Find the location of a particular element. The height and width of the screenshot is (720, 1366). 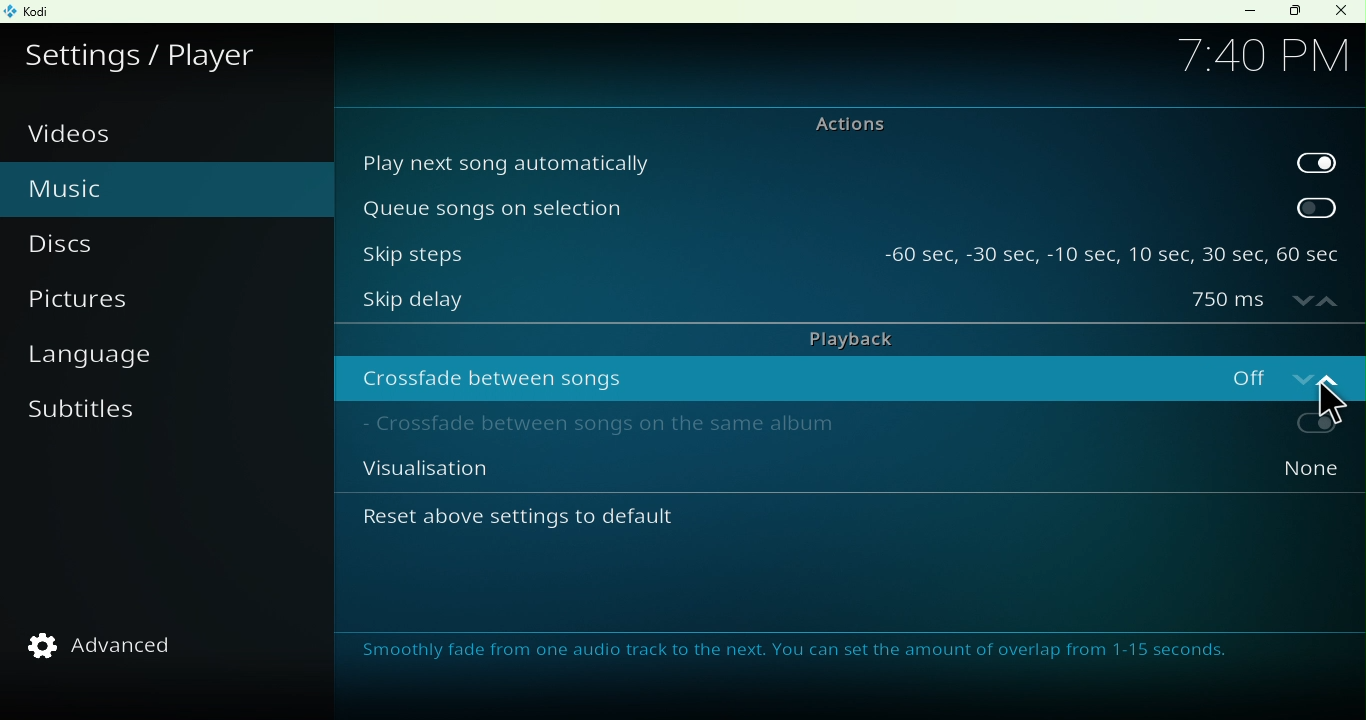

Skip delay is located at coordinates (759, 304).